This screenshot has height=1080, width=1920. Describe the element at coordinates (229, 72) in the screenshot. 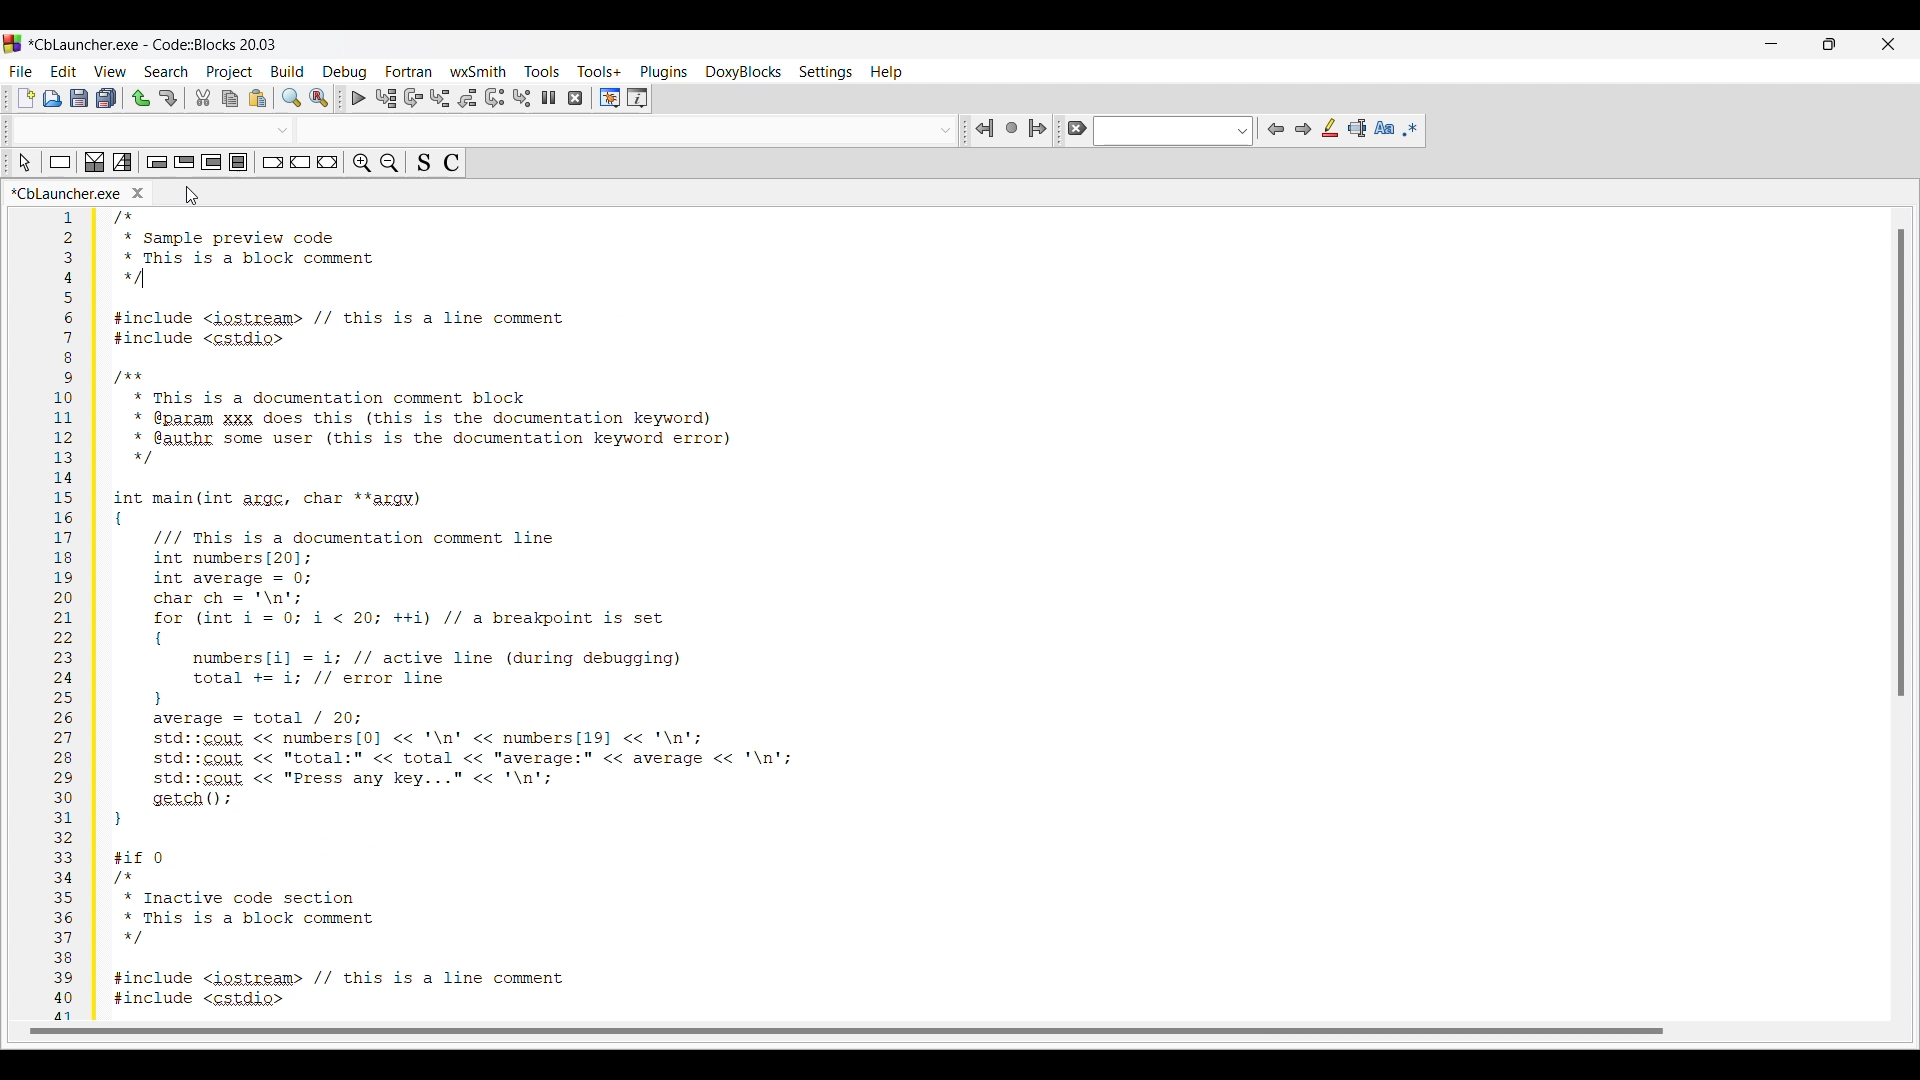

I see `Project menu` at that location.